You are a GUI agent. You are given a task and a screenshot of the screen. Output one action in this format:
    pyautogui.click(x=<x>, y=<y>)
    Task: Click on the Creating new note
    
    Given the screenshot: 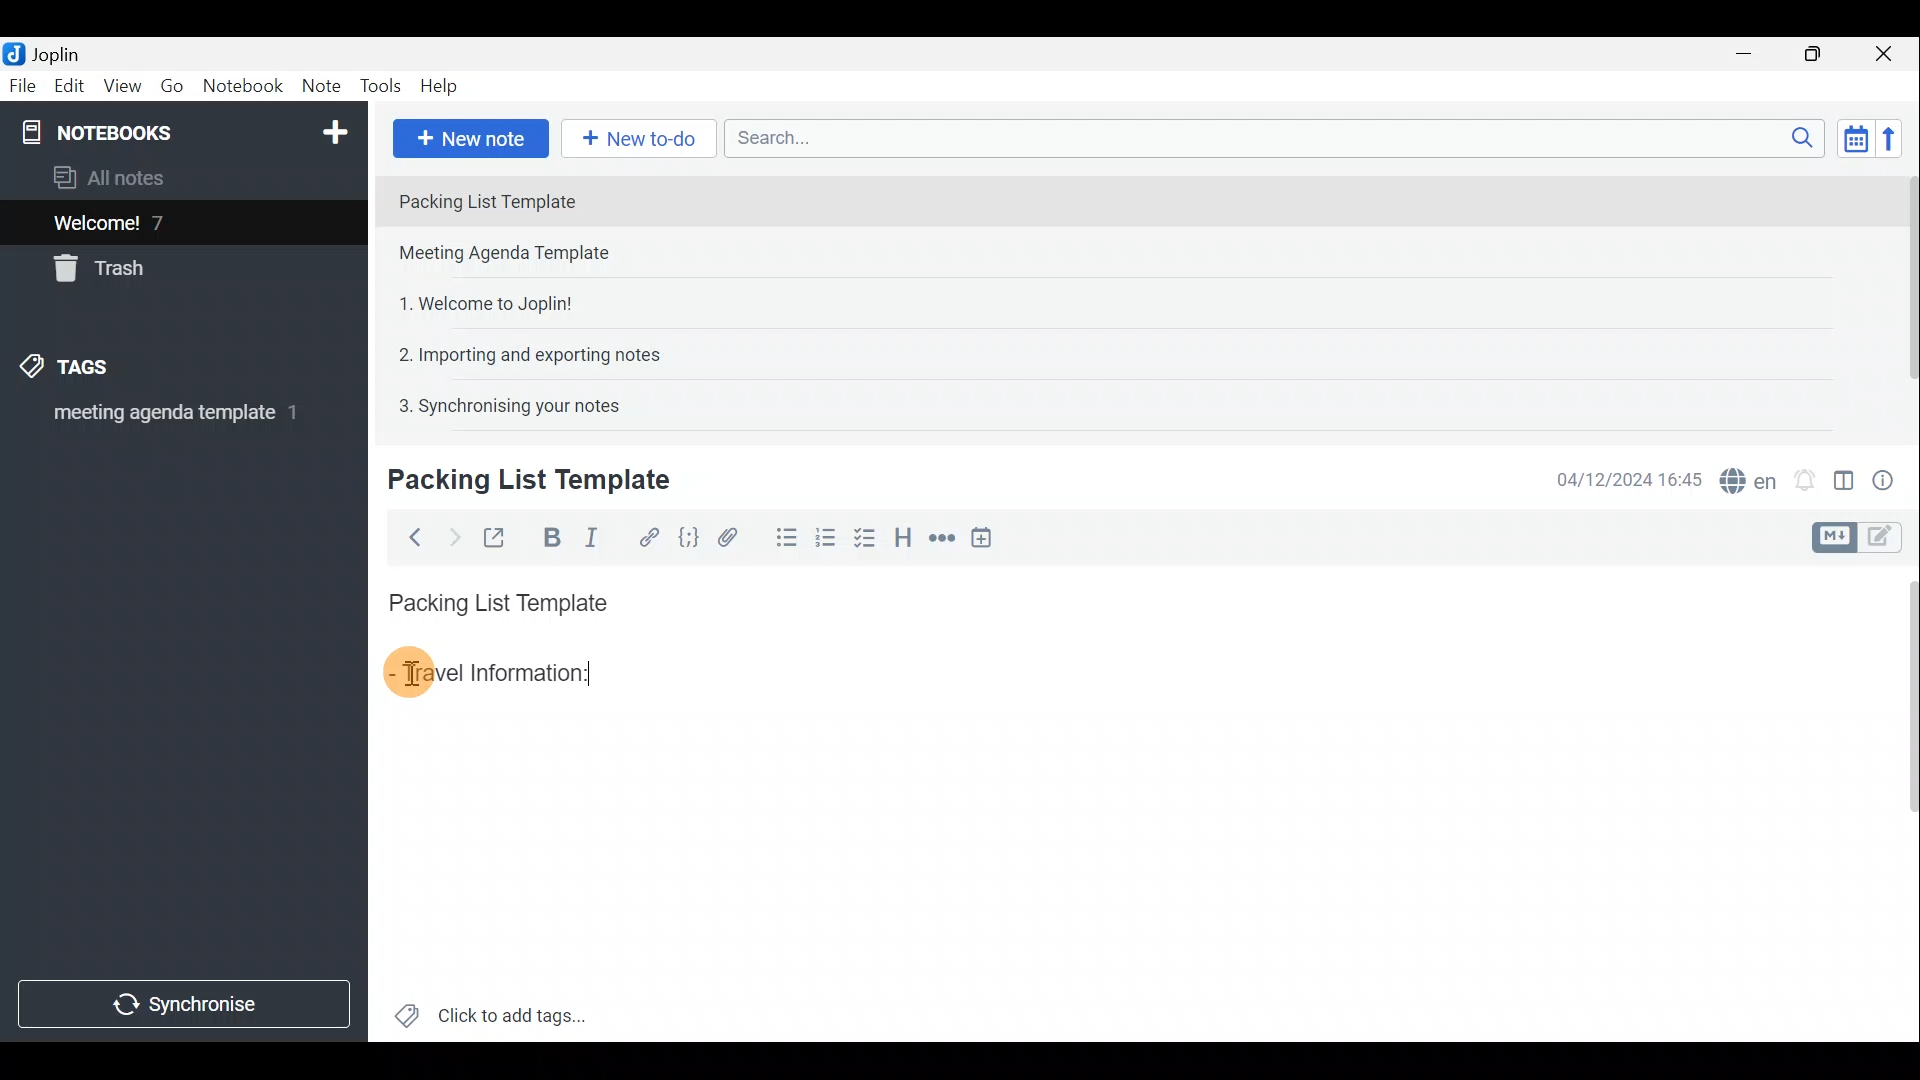 What is the action you would take?
    pyautogui.click(x=517, y=481)
    